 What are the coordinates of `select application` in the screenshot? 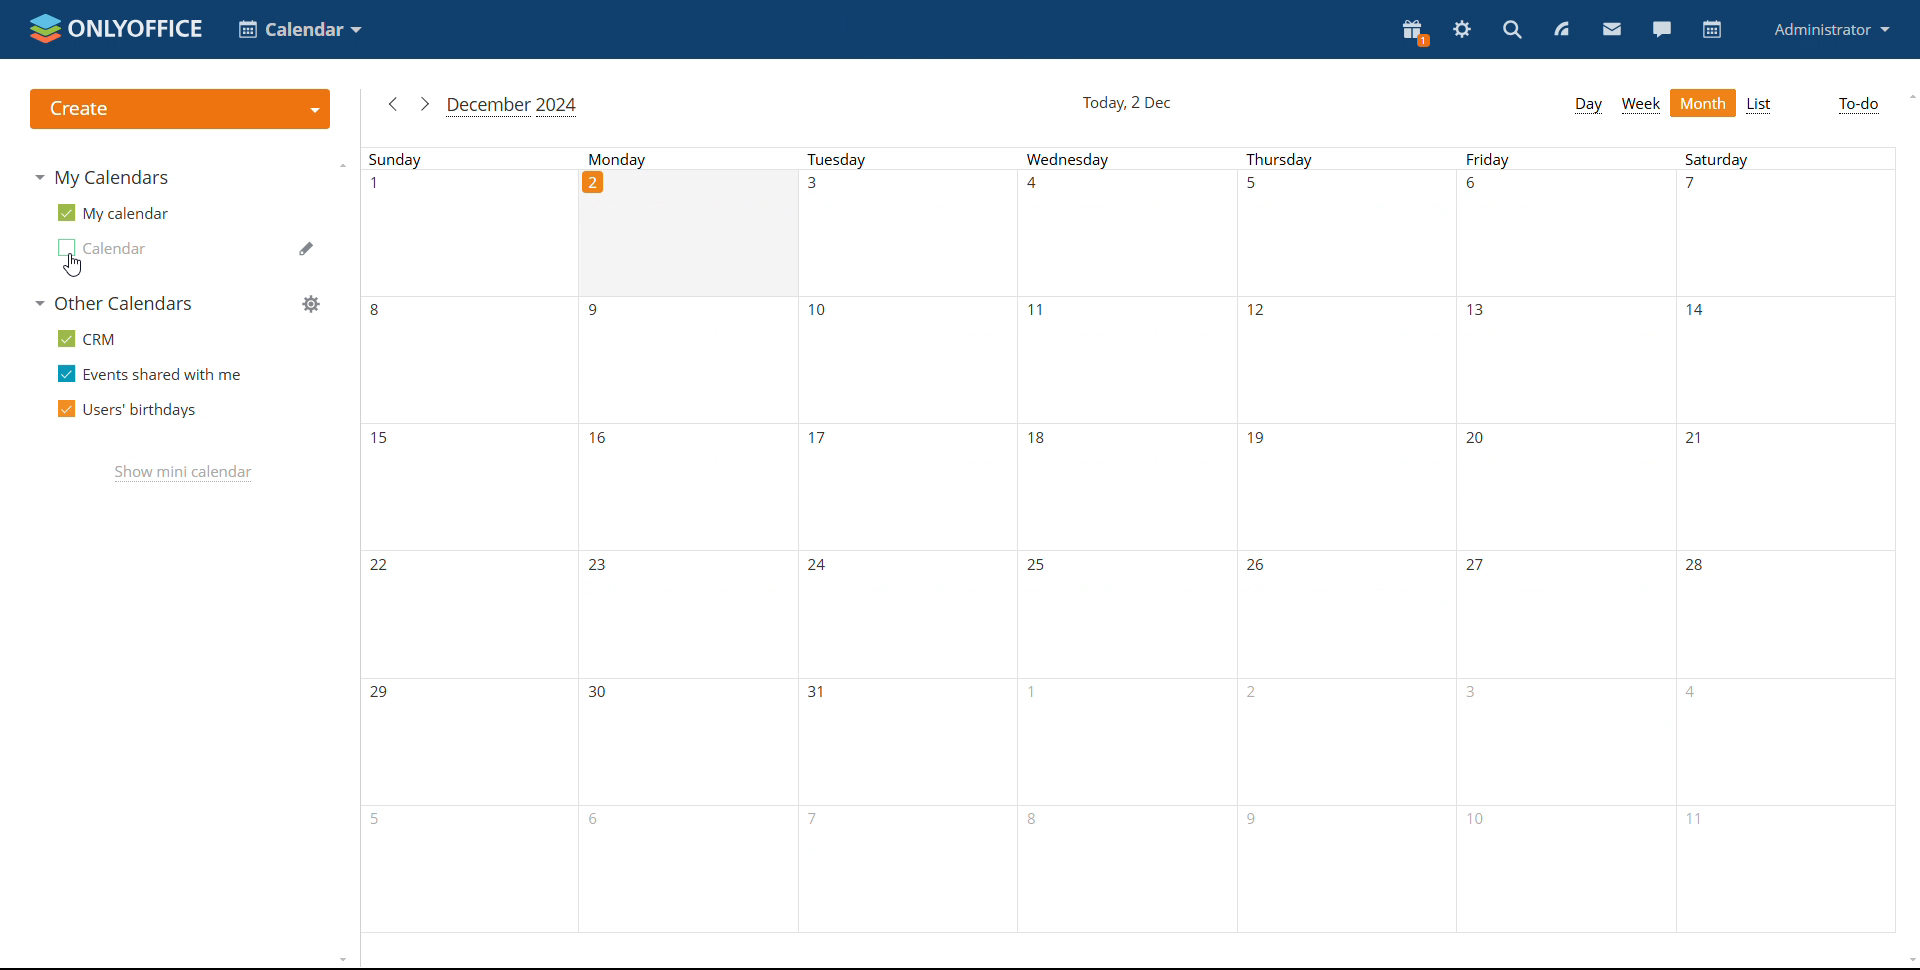 It's located at (301, 30).